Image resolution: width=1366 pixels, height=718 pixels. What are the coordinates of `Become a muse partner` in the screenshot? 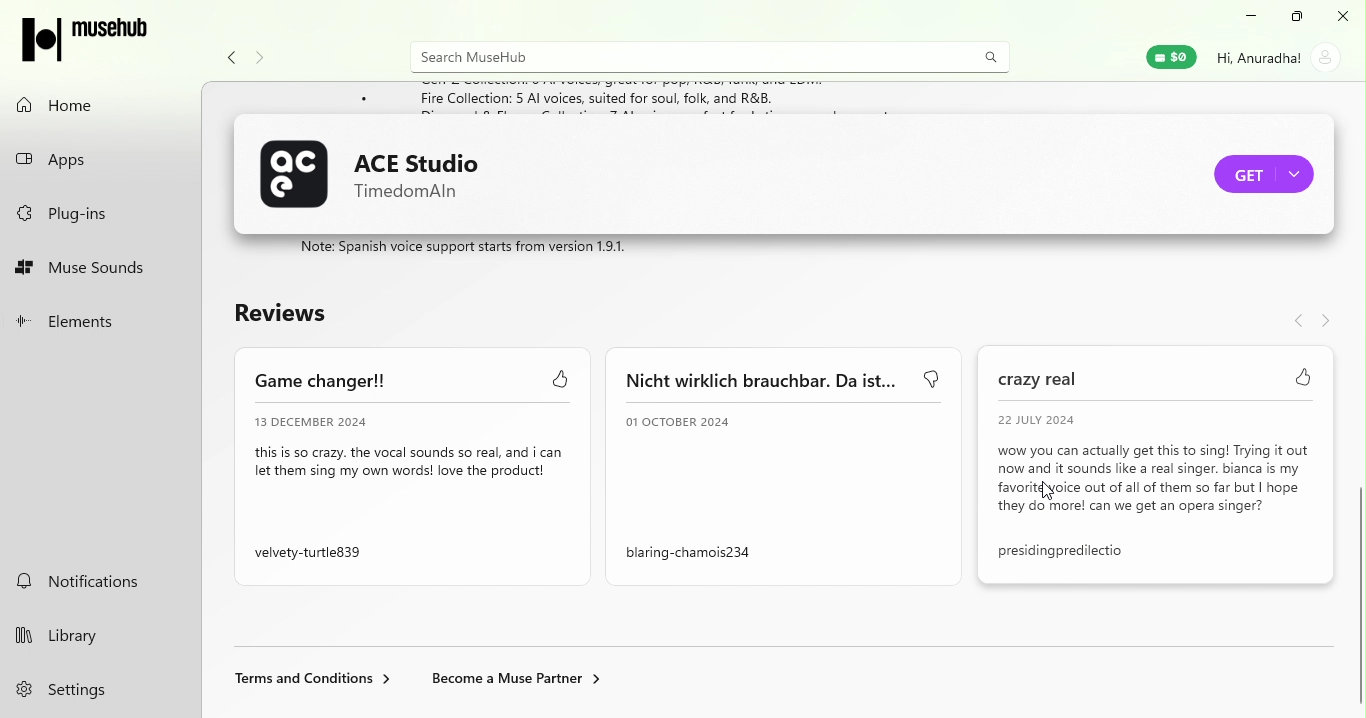 It's located at (520, 680).